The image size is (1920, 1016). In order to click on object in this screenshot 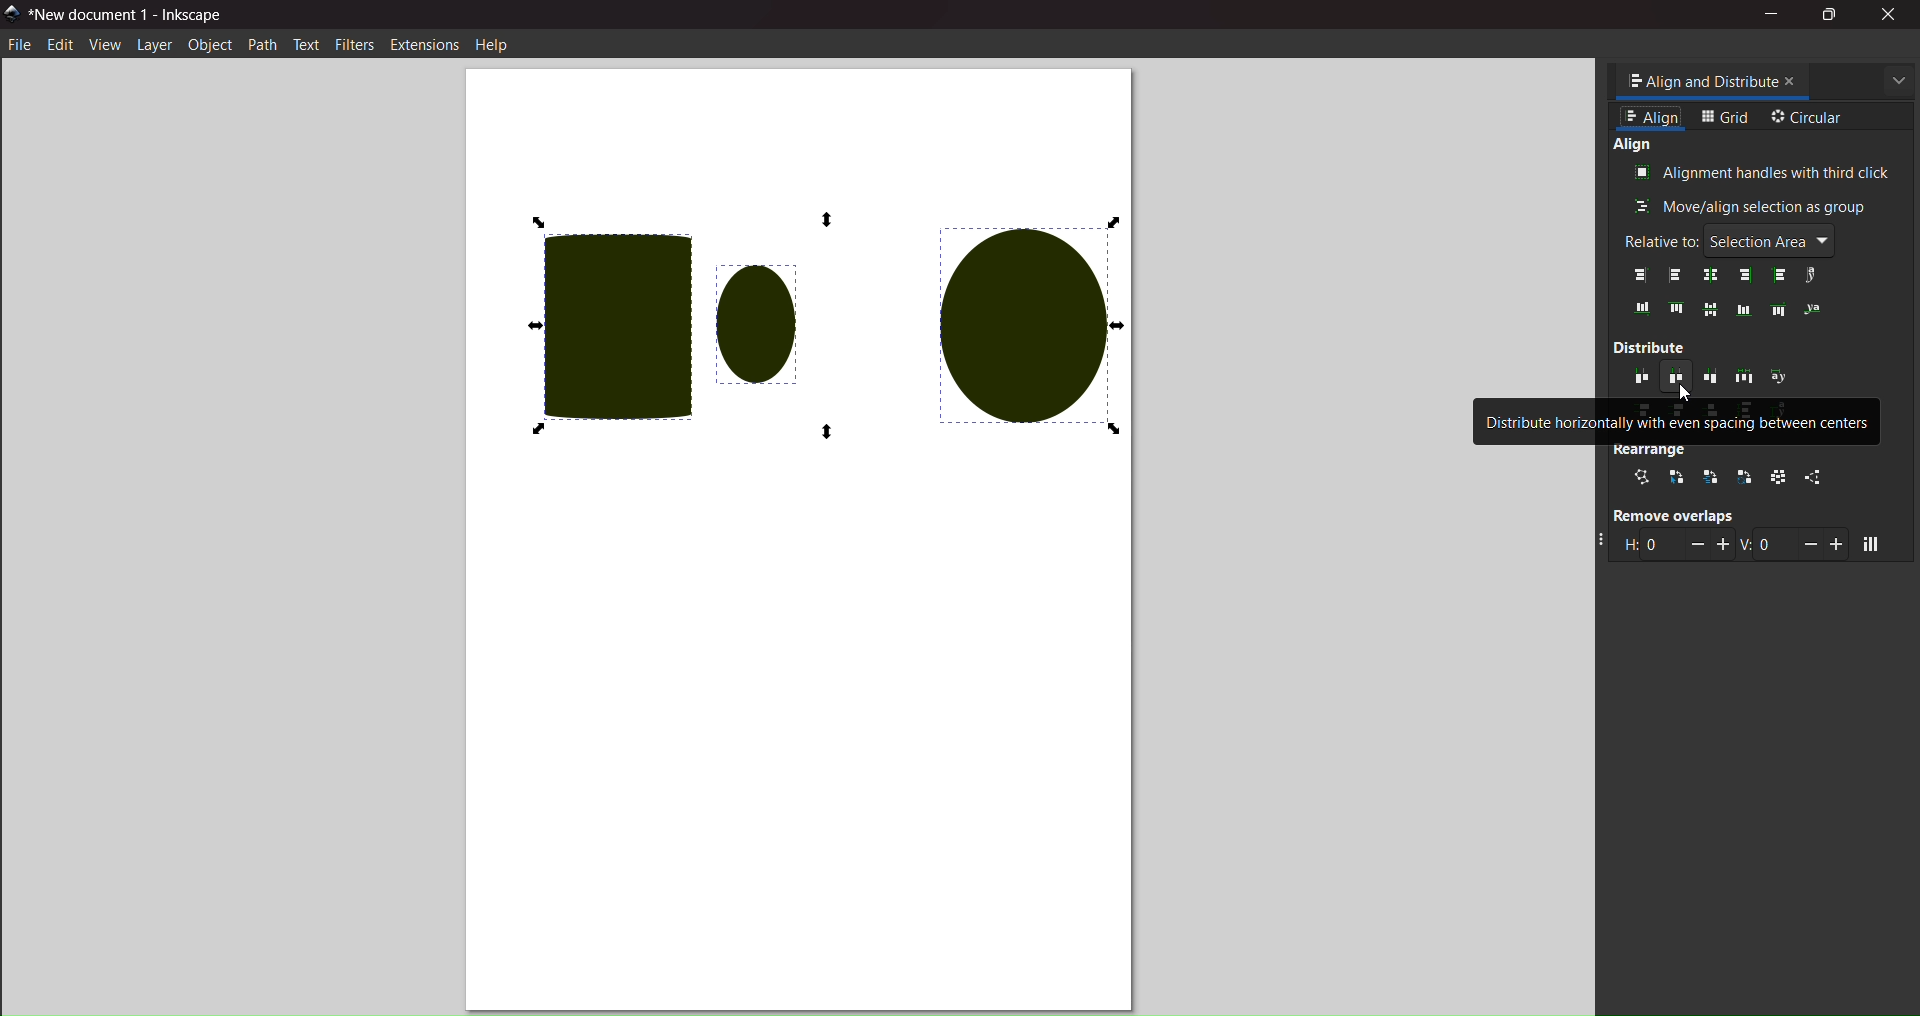, I will do `click(210, 45)`.